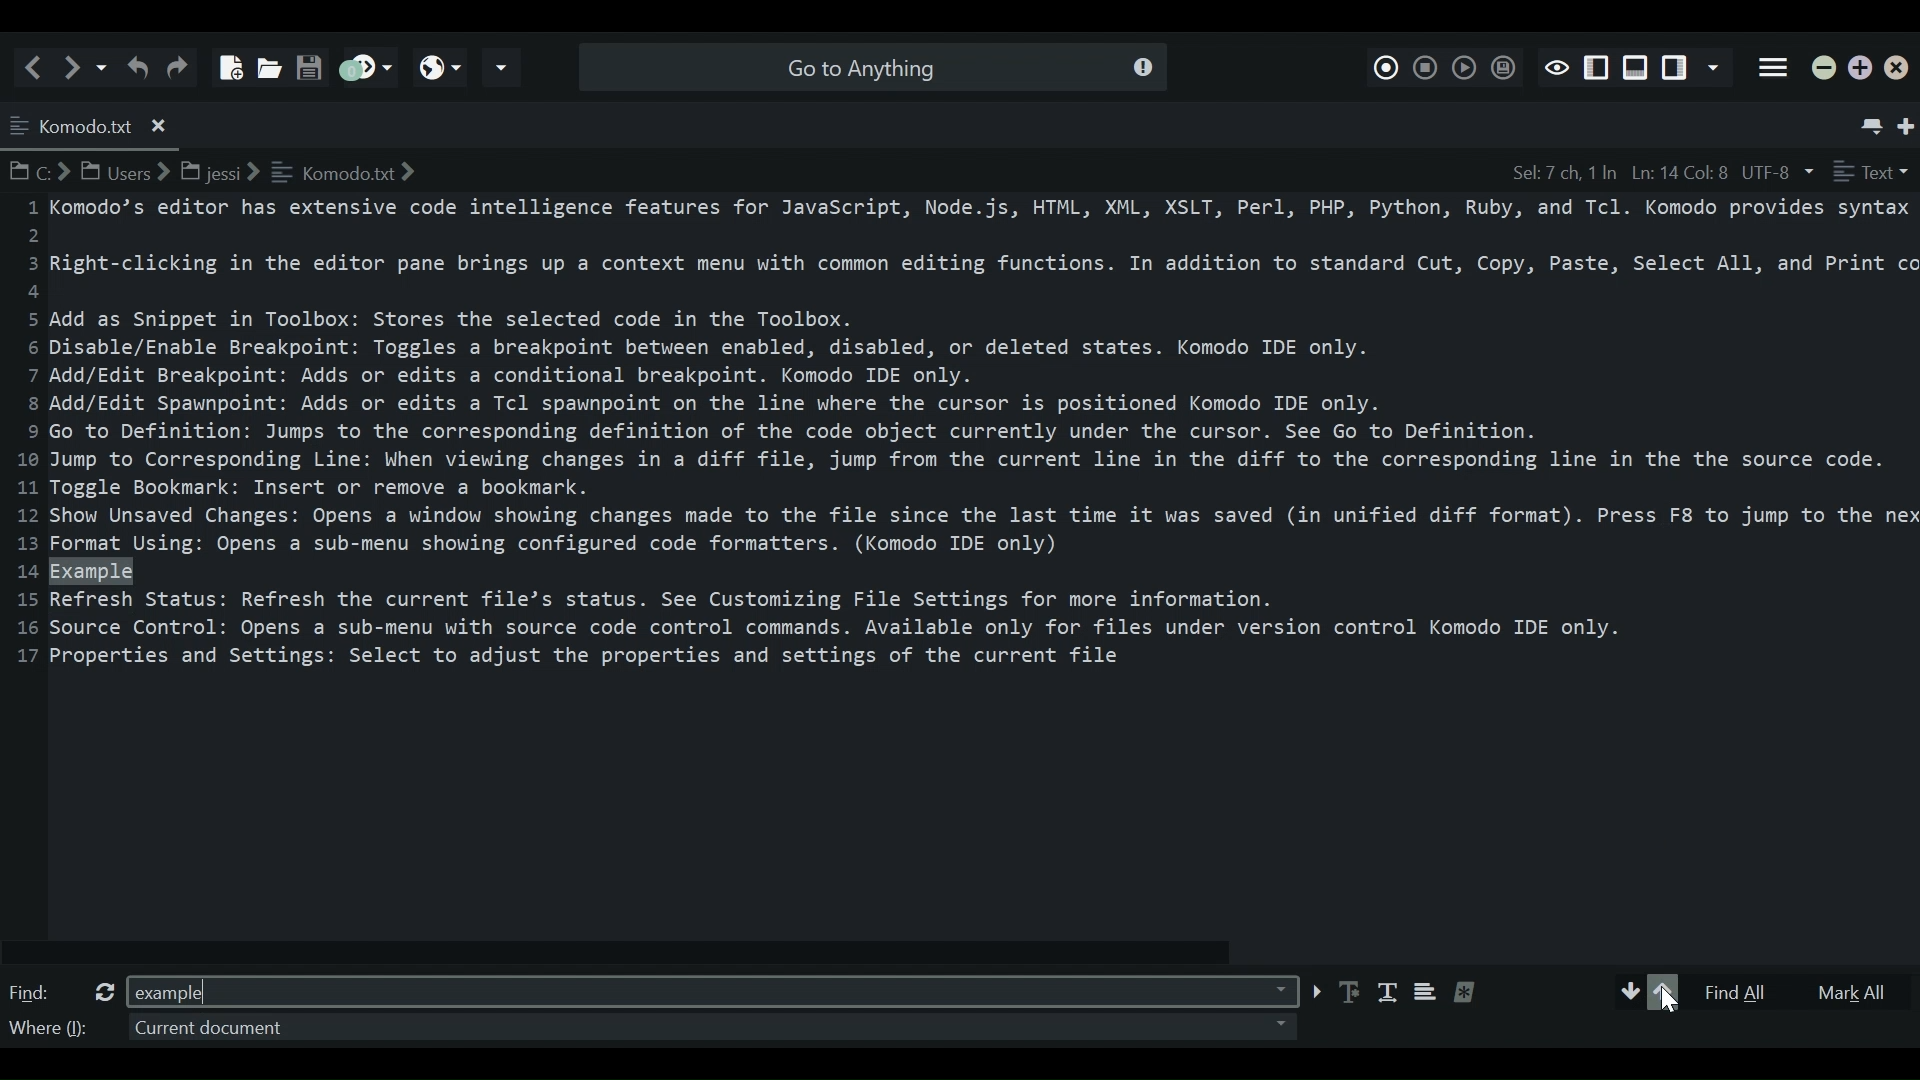 The height and width of the screenshot is (1080, 1920). I want to click on Restore, so click(1861, 69).